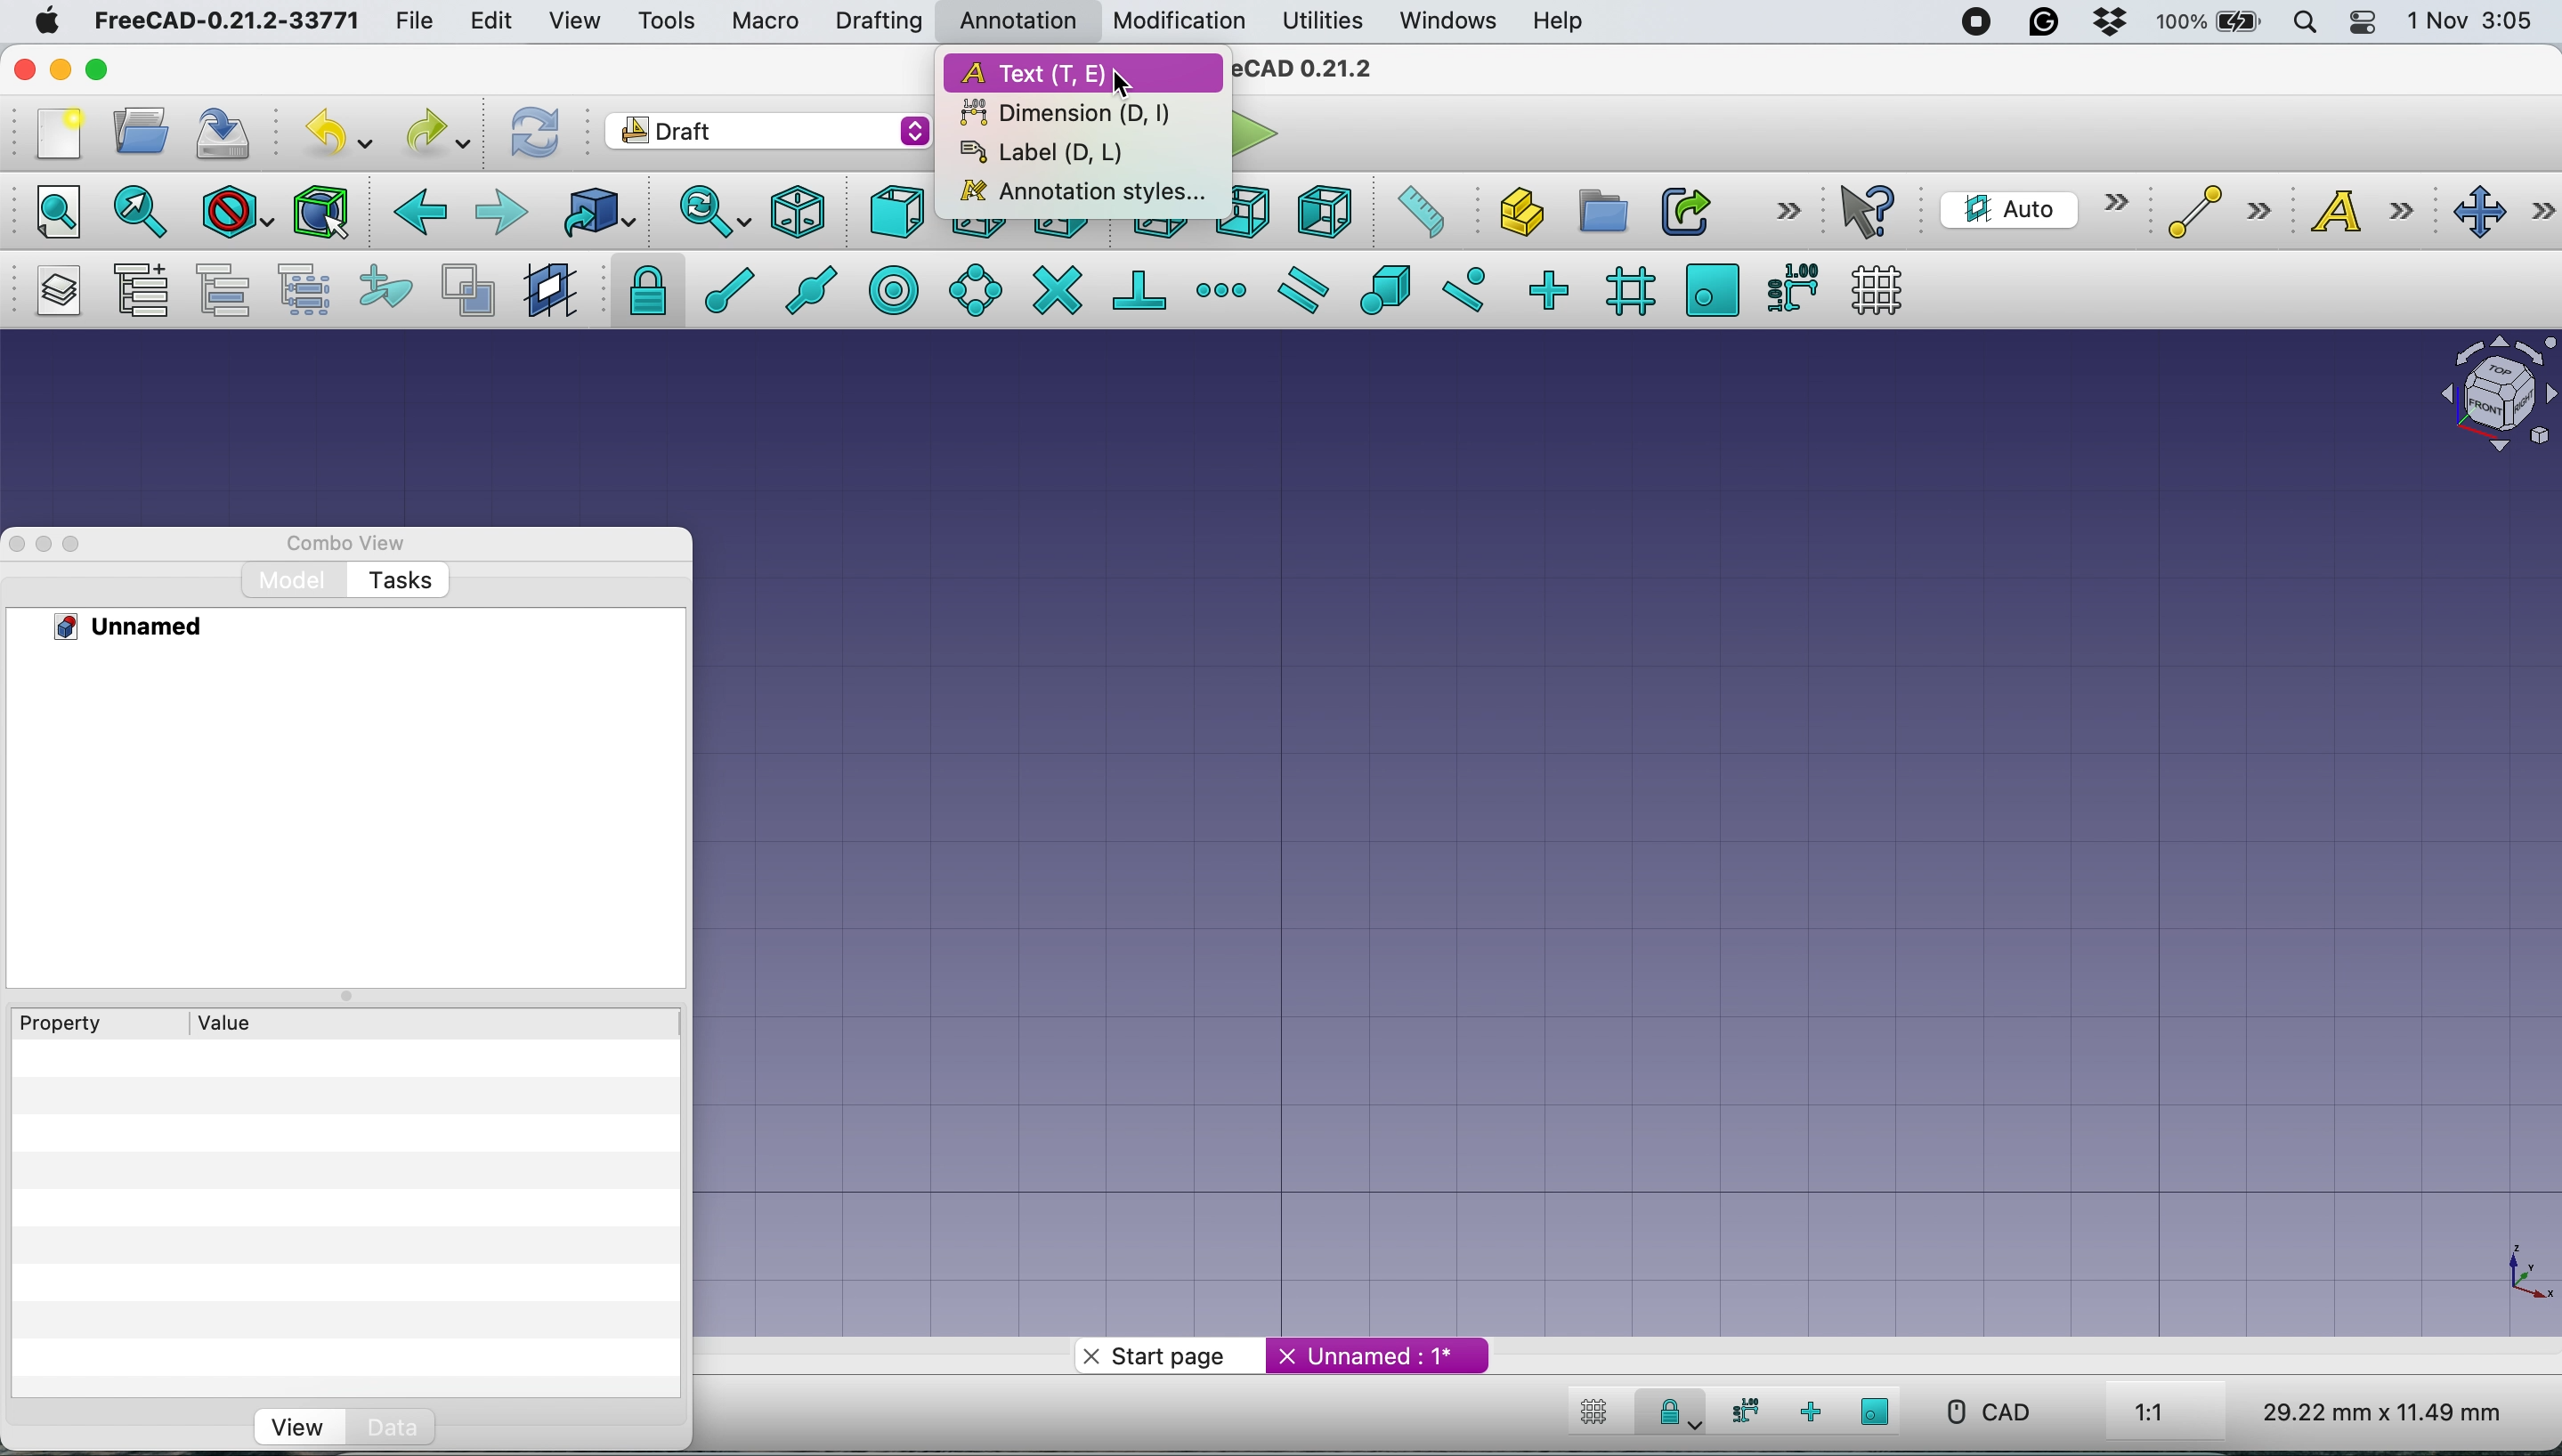 The image size is (2562, 1456). What do you see at coordinates (768, 130) in the screenshot?
I see `workbench` at bounding box center [768, 130].